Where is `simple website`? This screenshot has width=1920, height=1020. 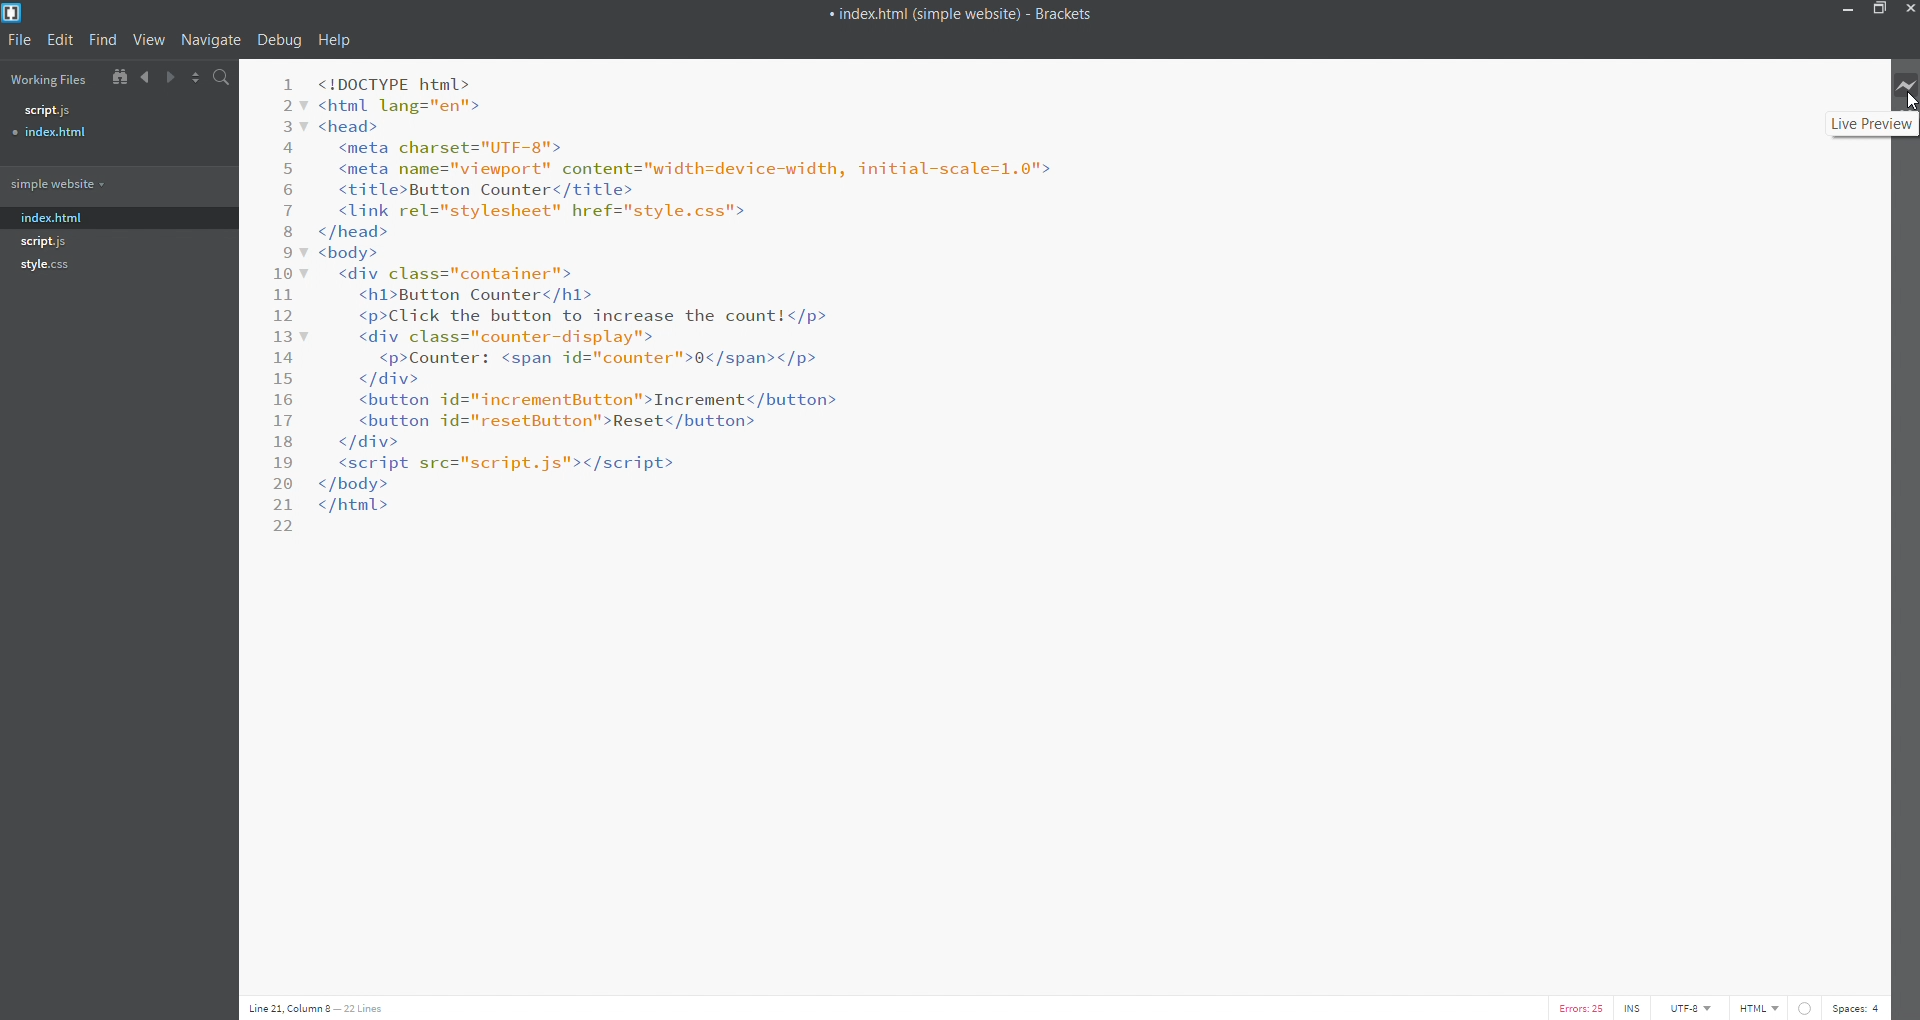
simple website is located at coordinates (114, 182).